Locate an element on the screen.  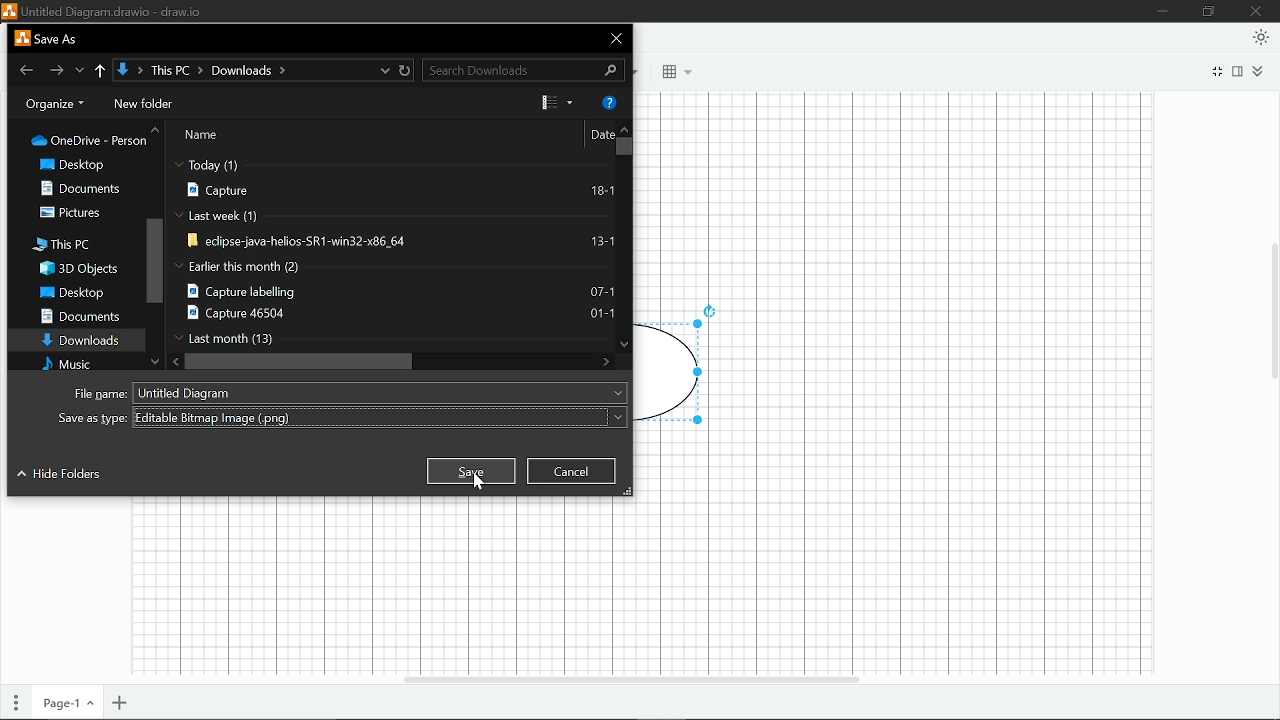
3D objects is located at coordinates (77, 269).